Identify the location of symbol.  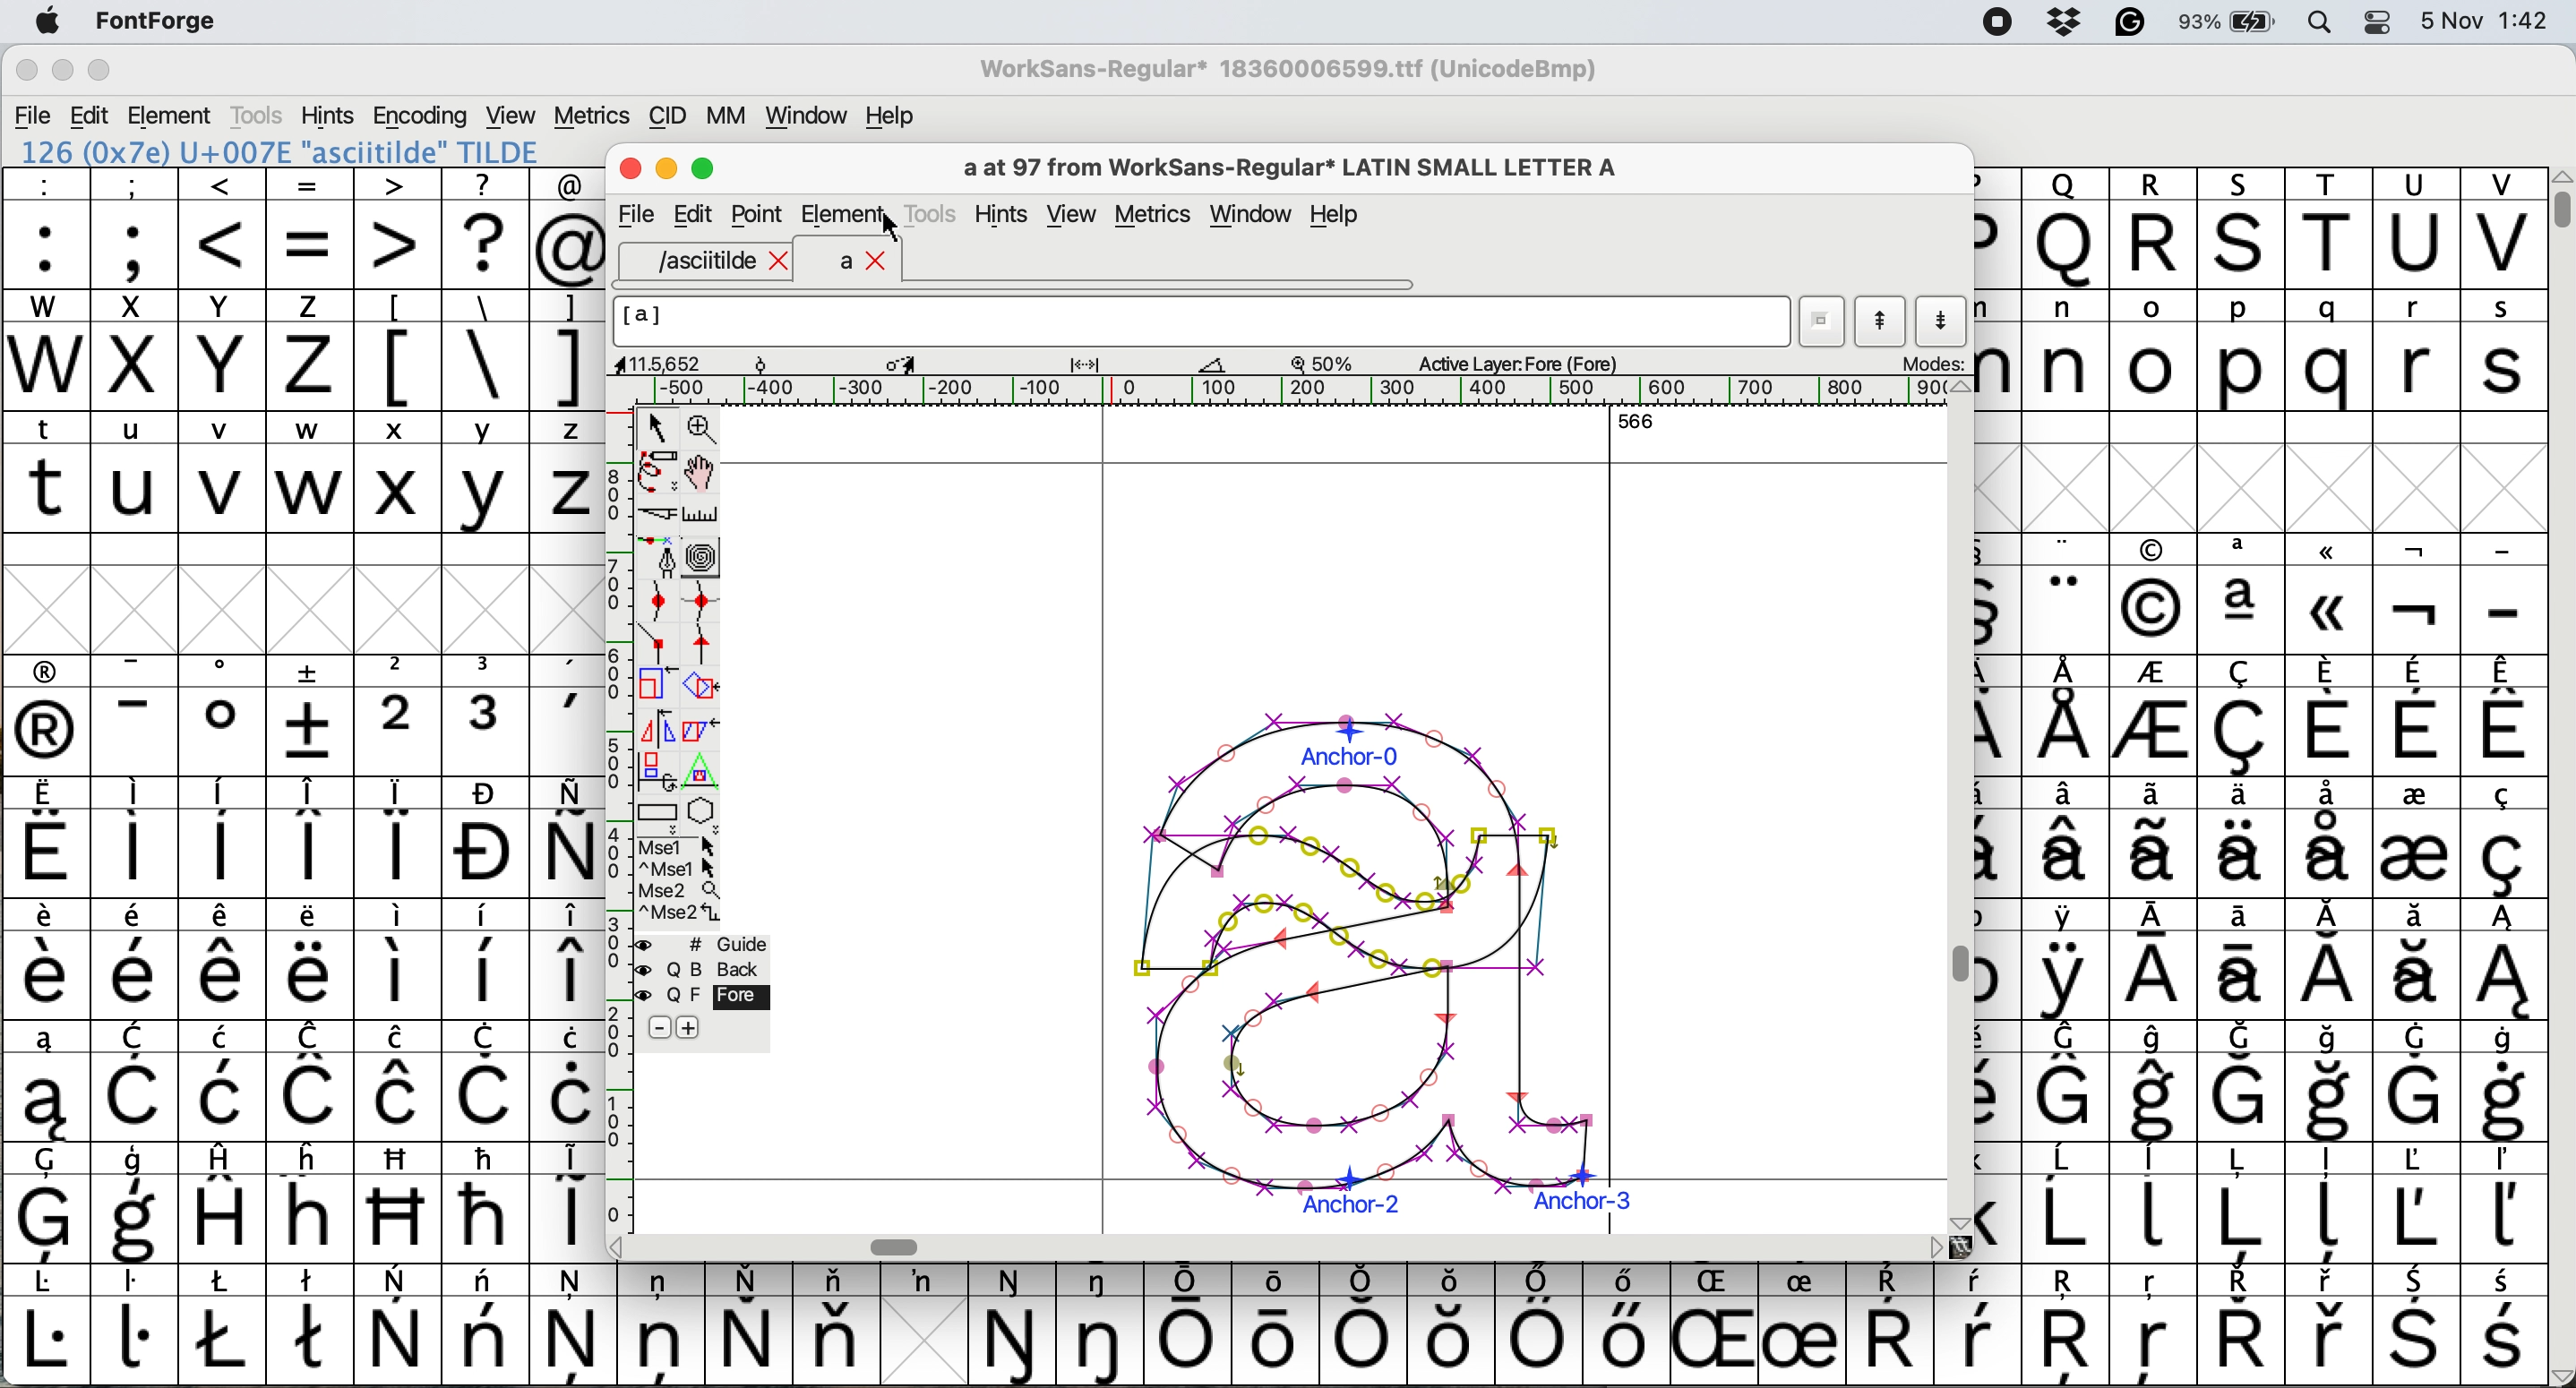
(2331, 961).